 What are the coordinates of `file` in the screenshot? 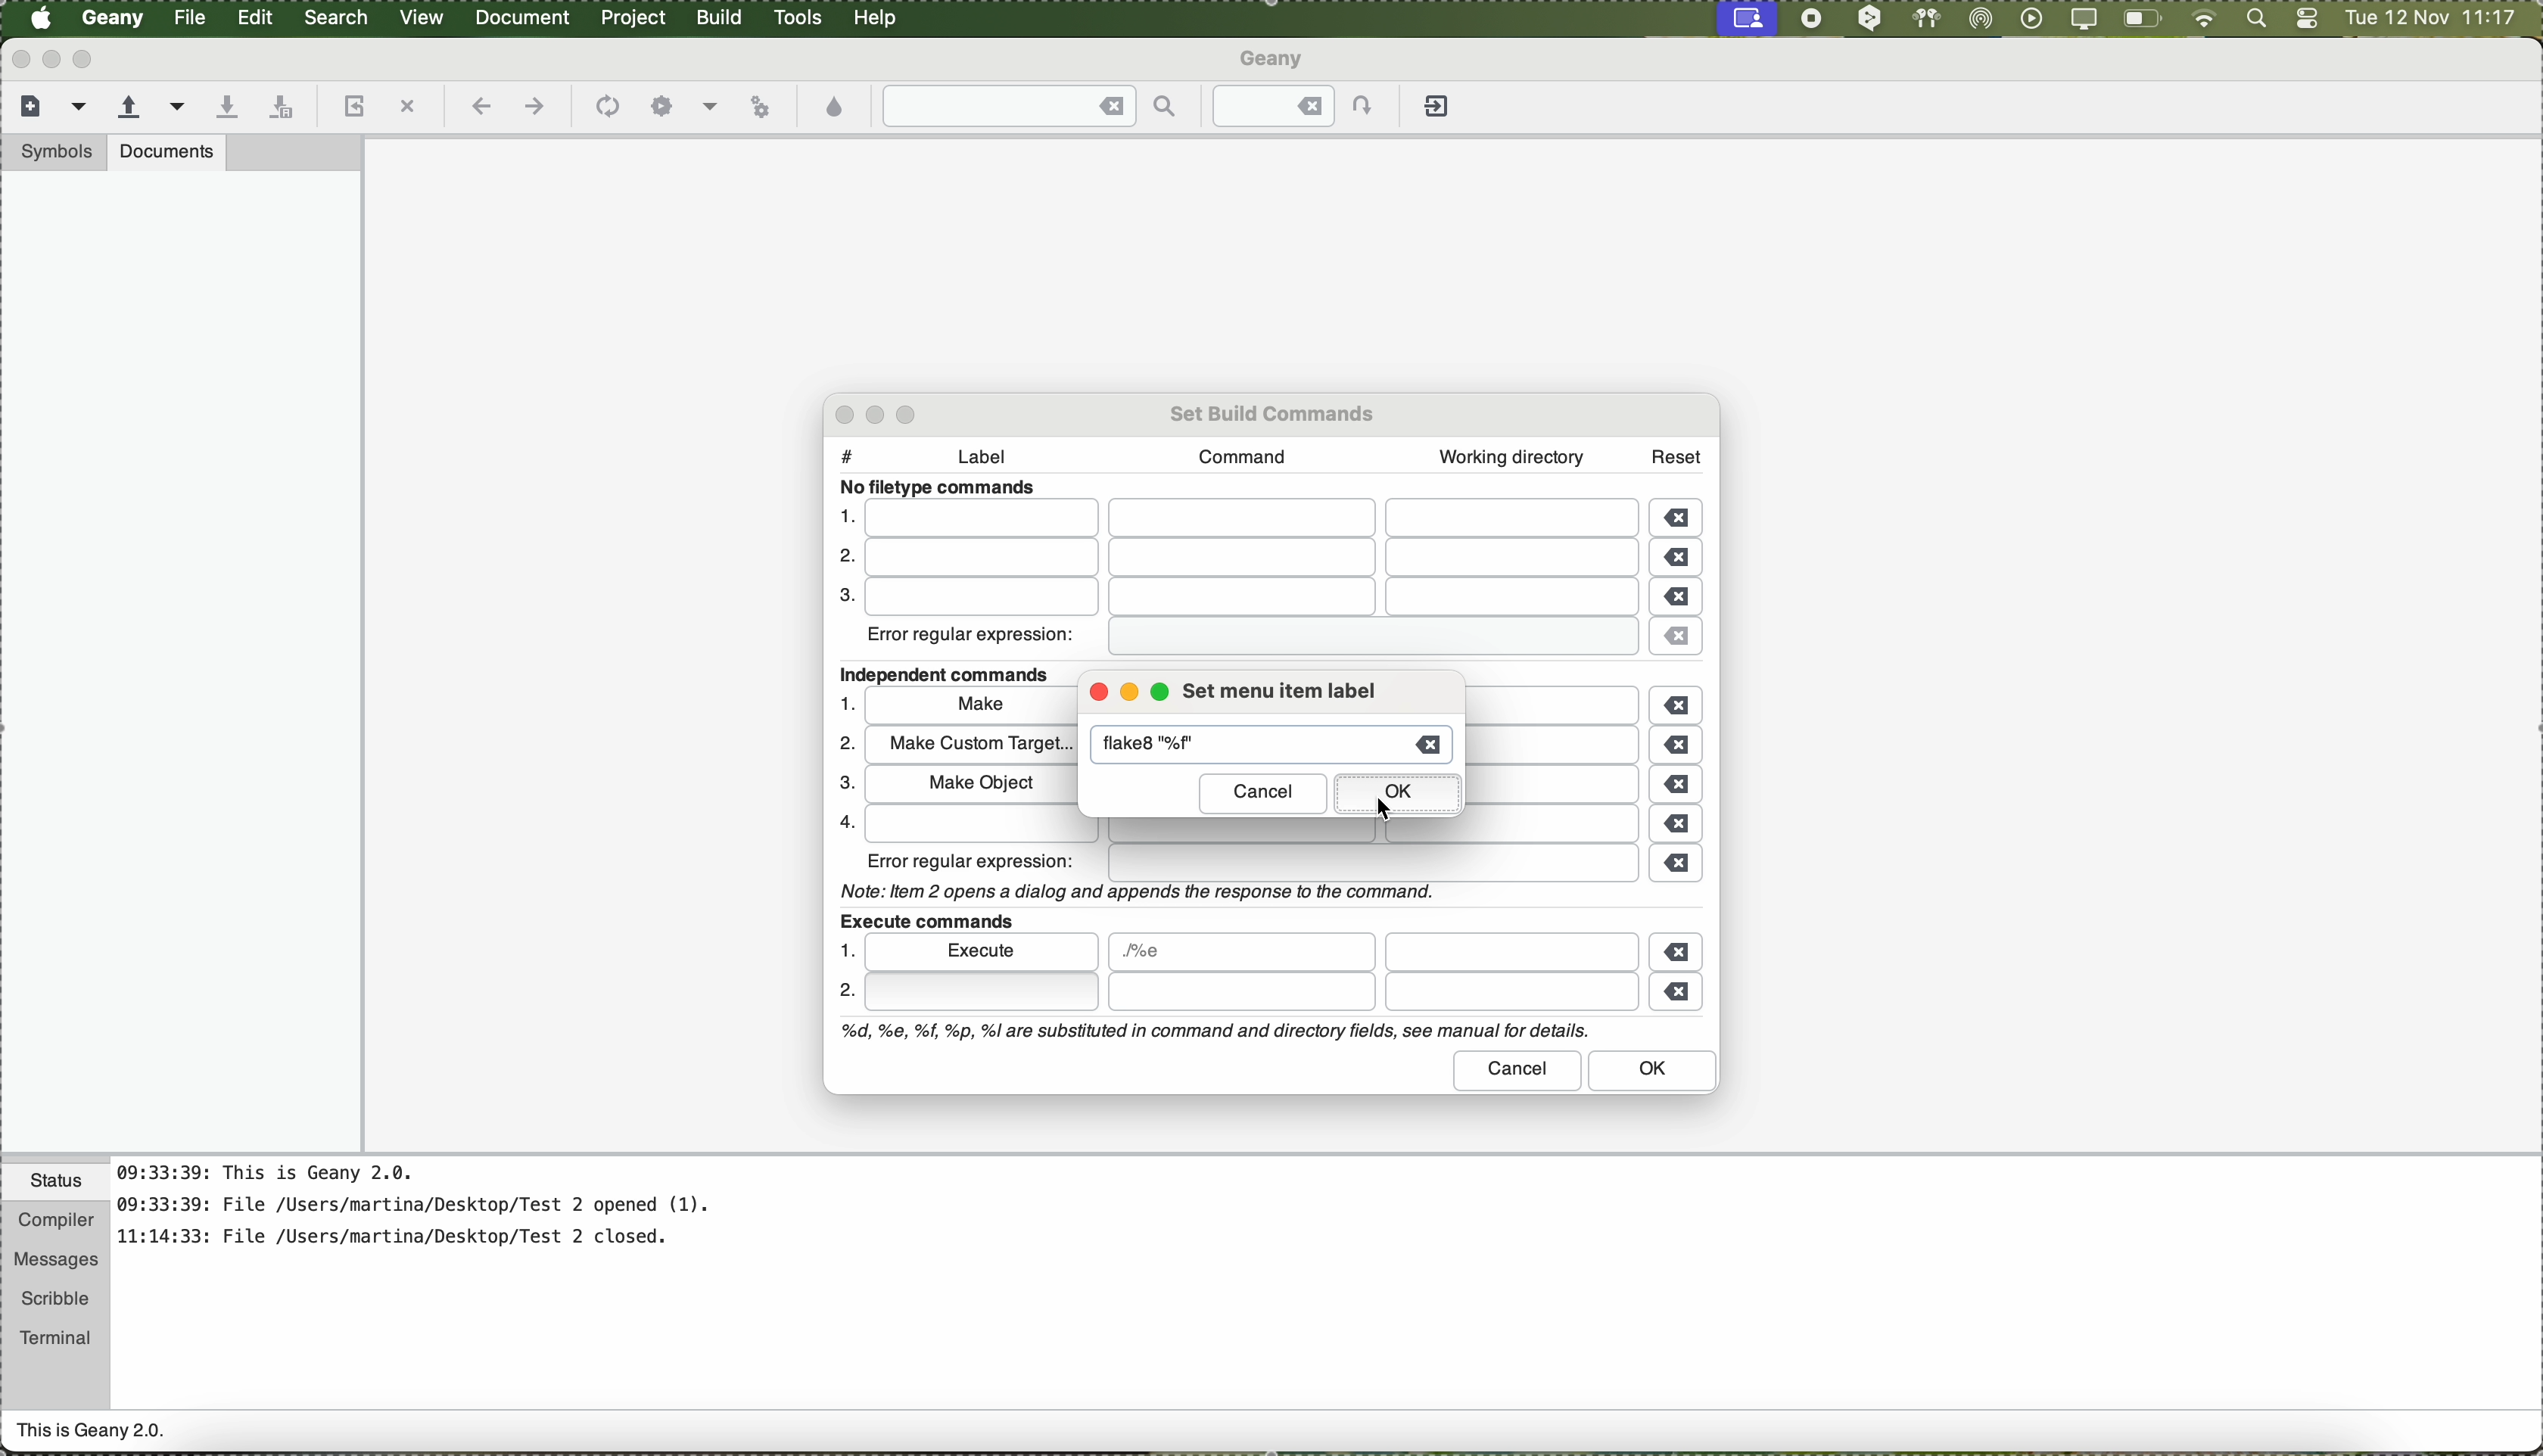 It's located at (1365, 638).